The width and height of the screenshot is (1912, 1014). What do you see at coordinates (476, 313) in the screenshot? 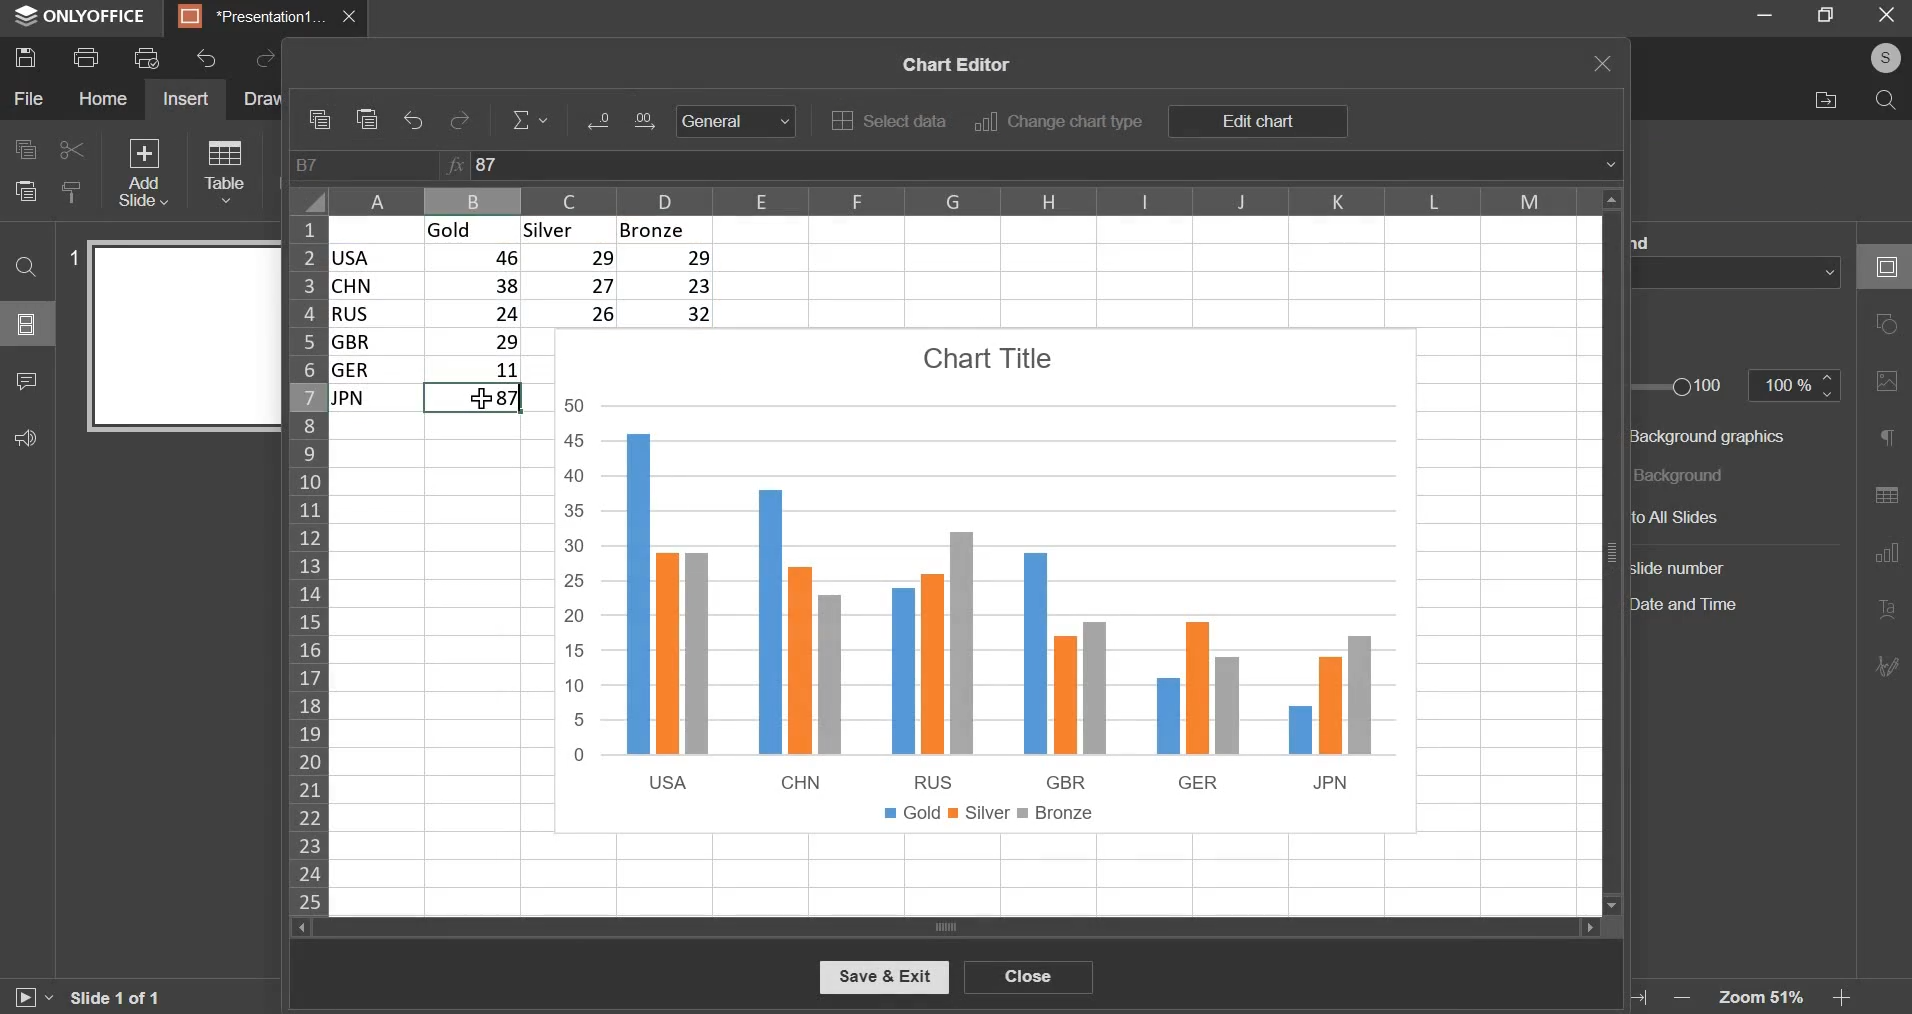
I see `24` at bounding box center [476, 313].